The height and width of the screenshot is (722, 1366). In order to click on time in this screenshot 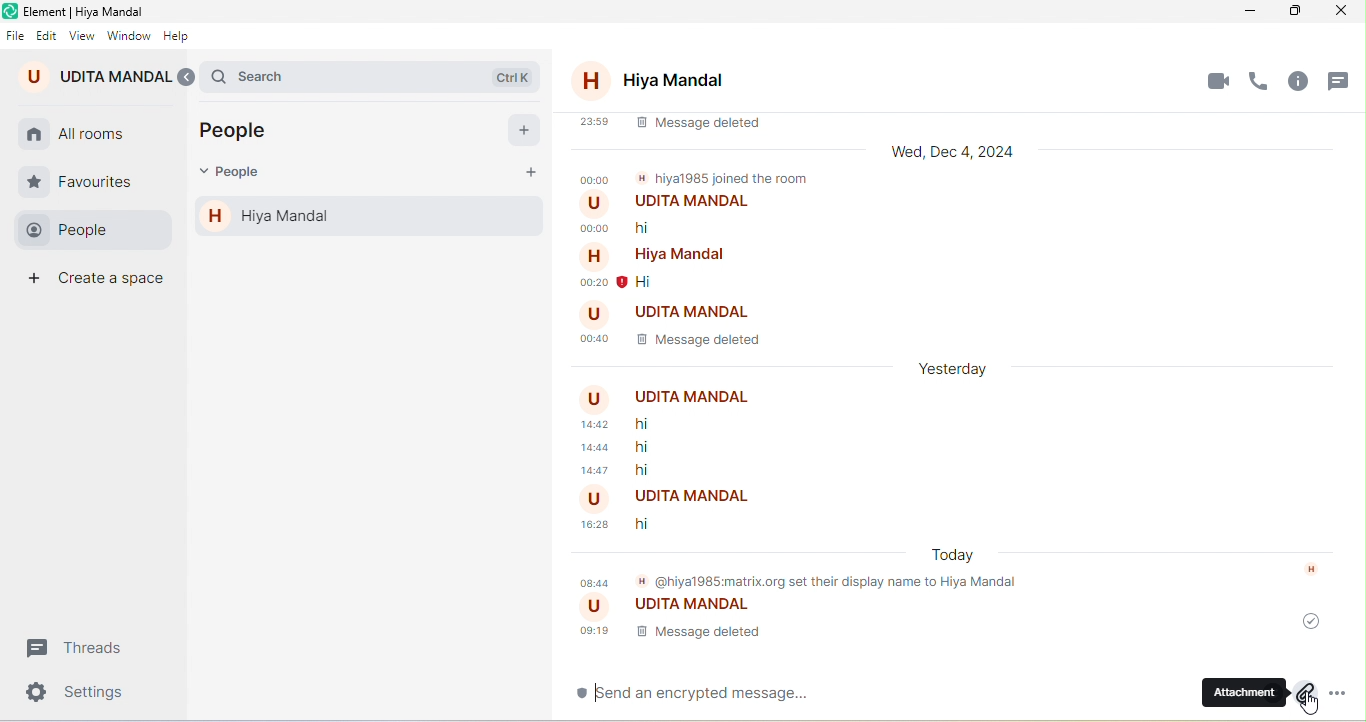, I will do `click(599, 450)`.